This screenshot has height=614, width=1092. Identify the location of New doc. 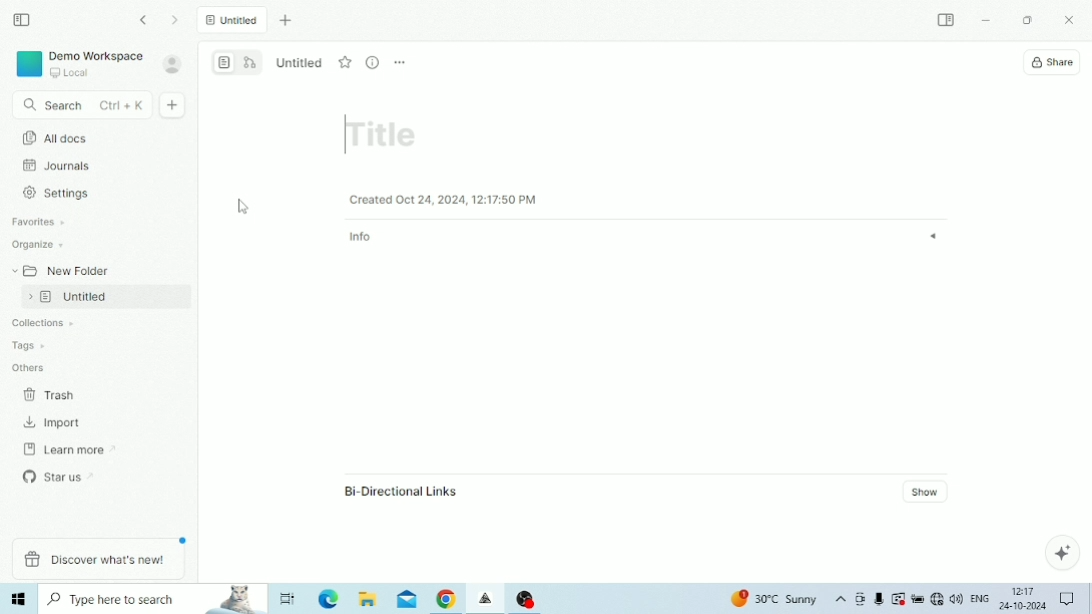
(174, 105).